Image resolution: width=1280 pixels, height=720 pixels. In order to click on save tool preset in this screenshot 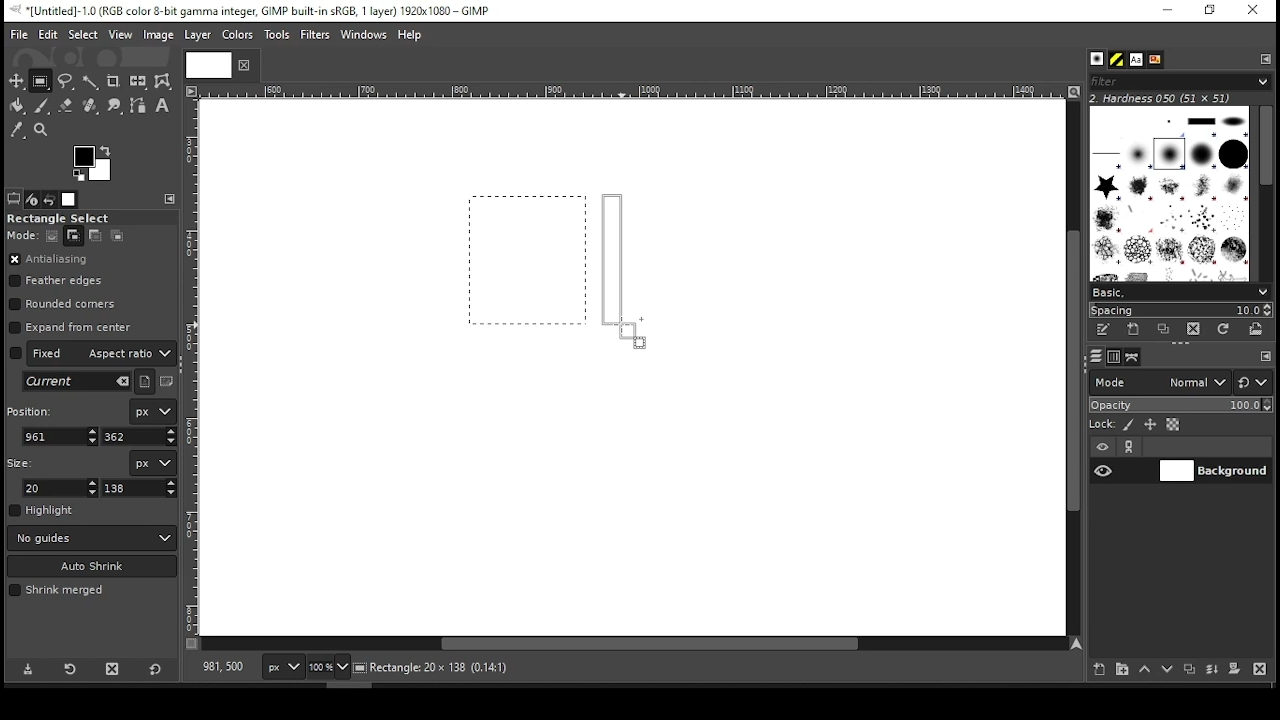, I will do `click(30, 668)`.